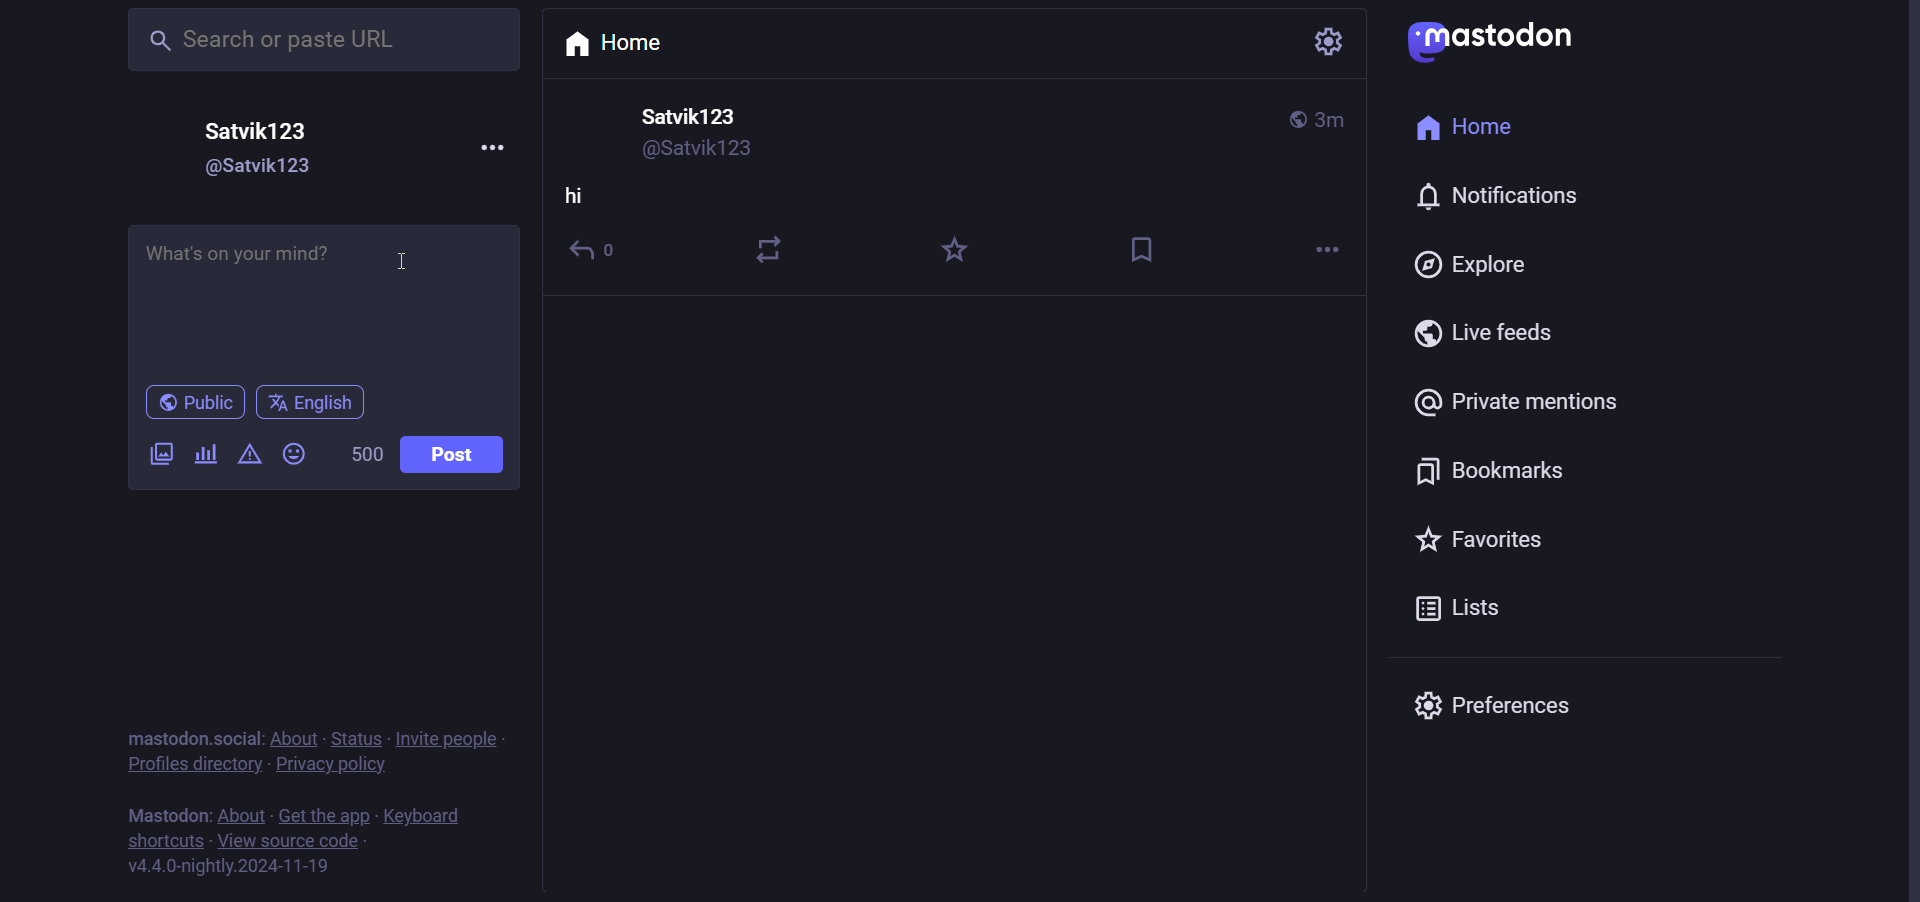 This screenshot has width=1920, height=902. I want to click on favorite, so click(955, 252).